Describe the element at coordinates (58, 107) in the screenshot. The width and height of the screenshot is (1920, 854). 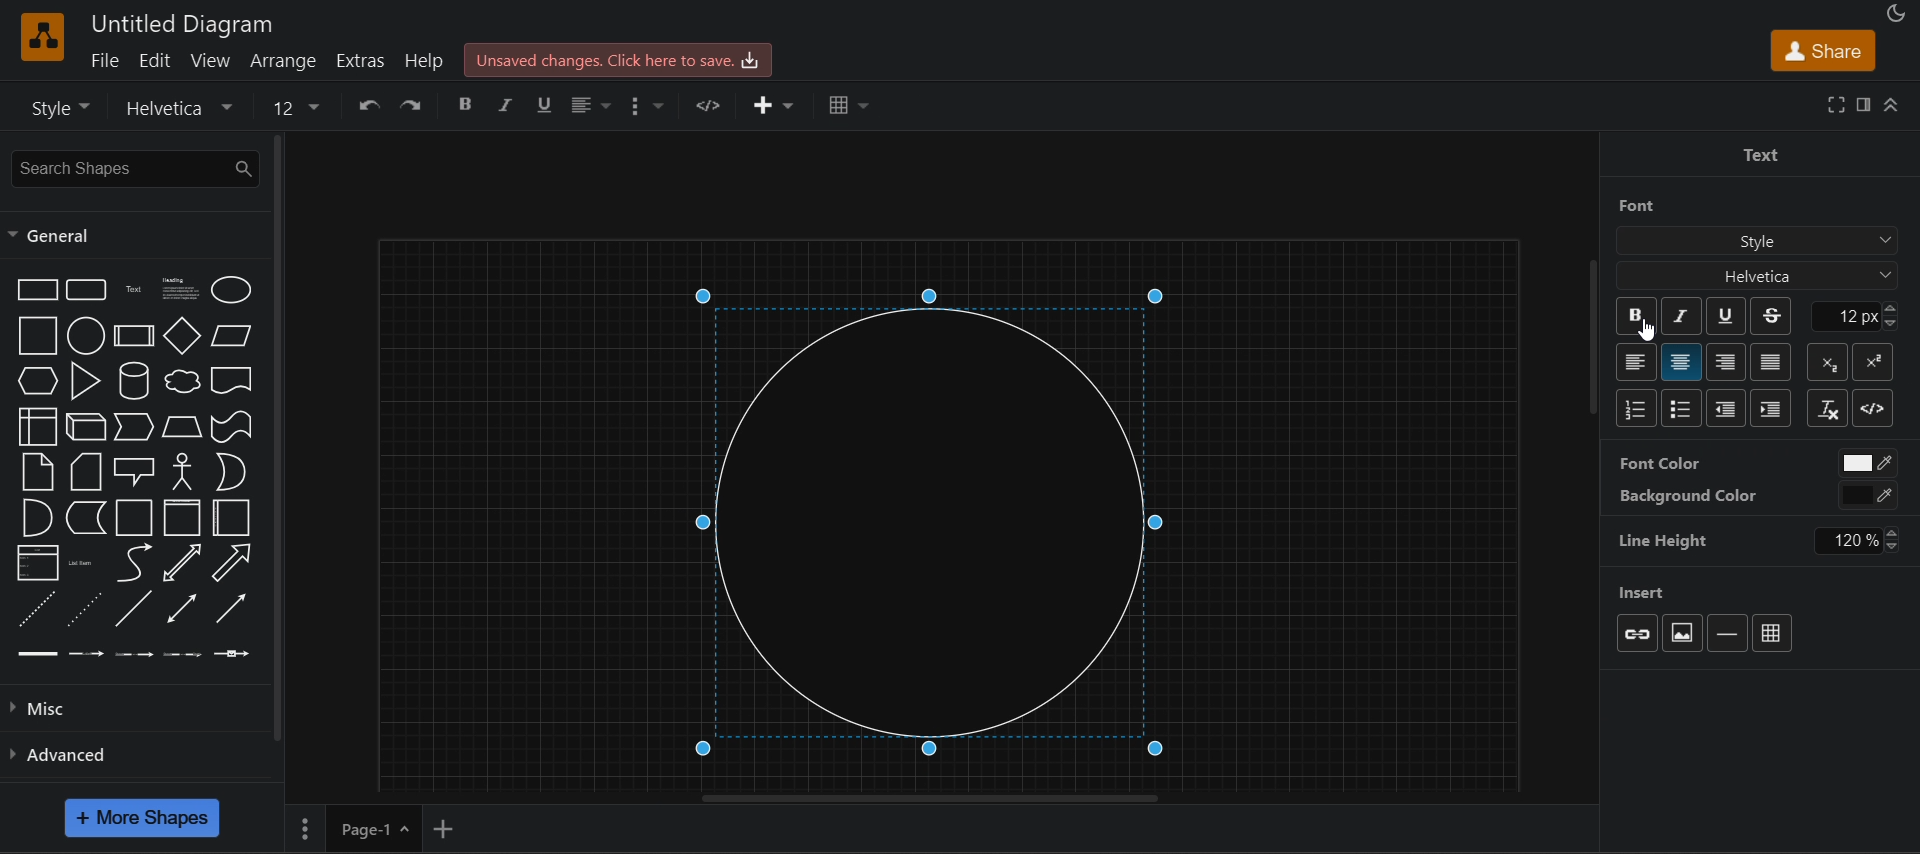
I see `style` at that location.